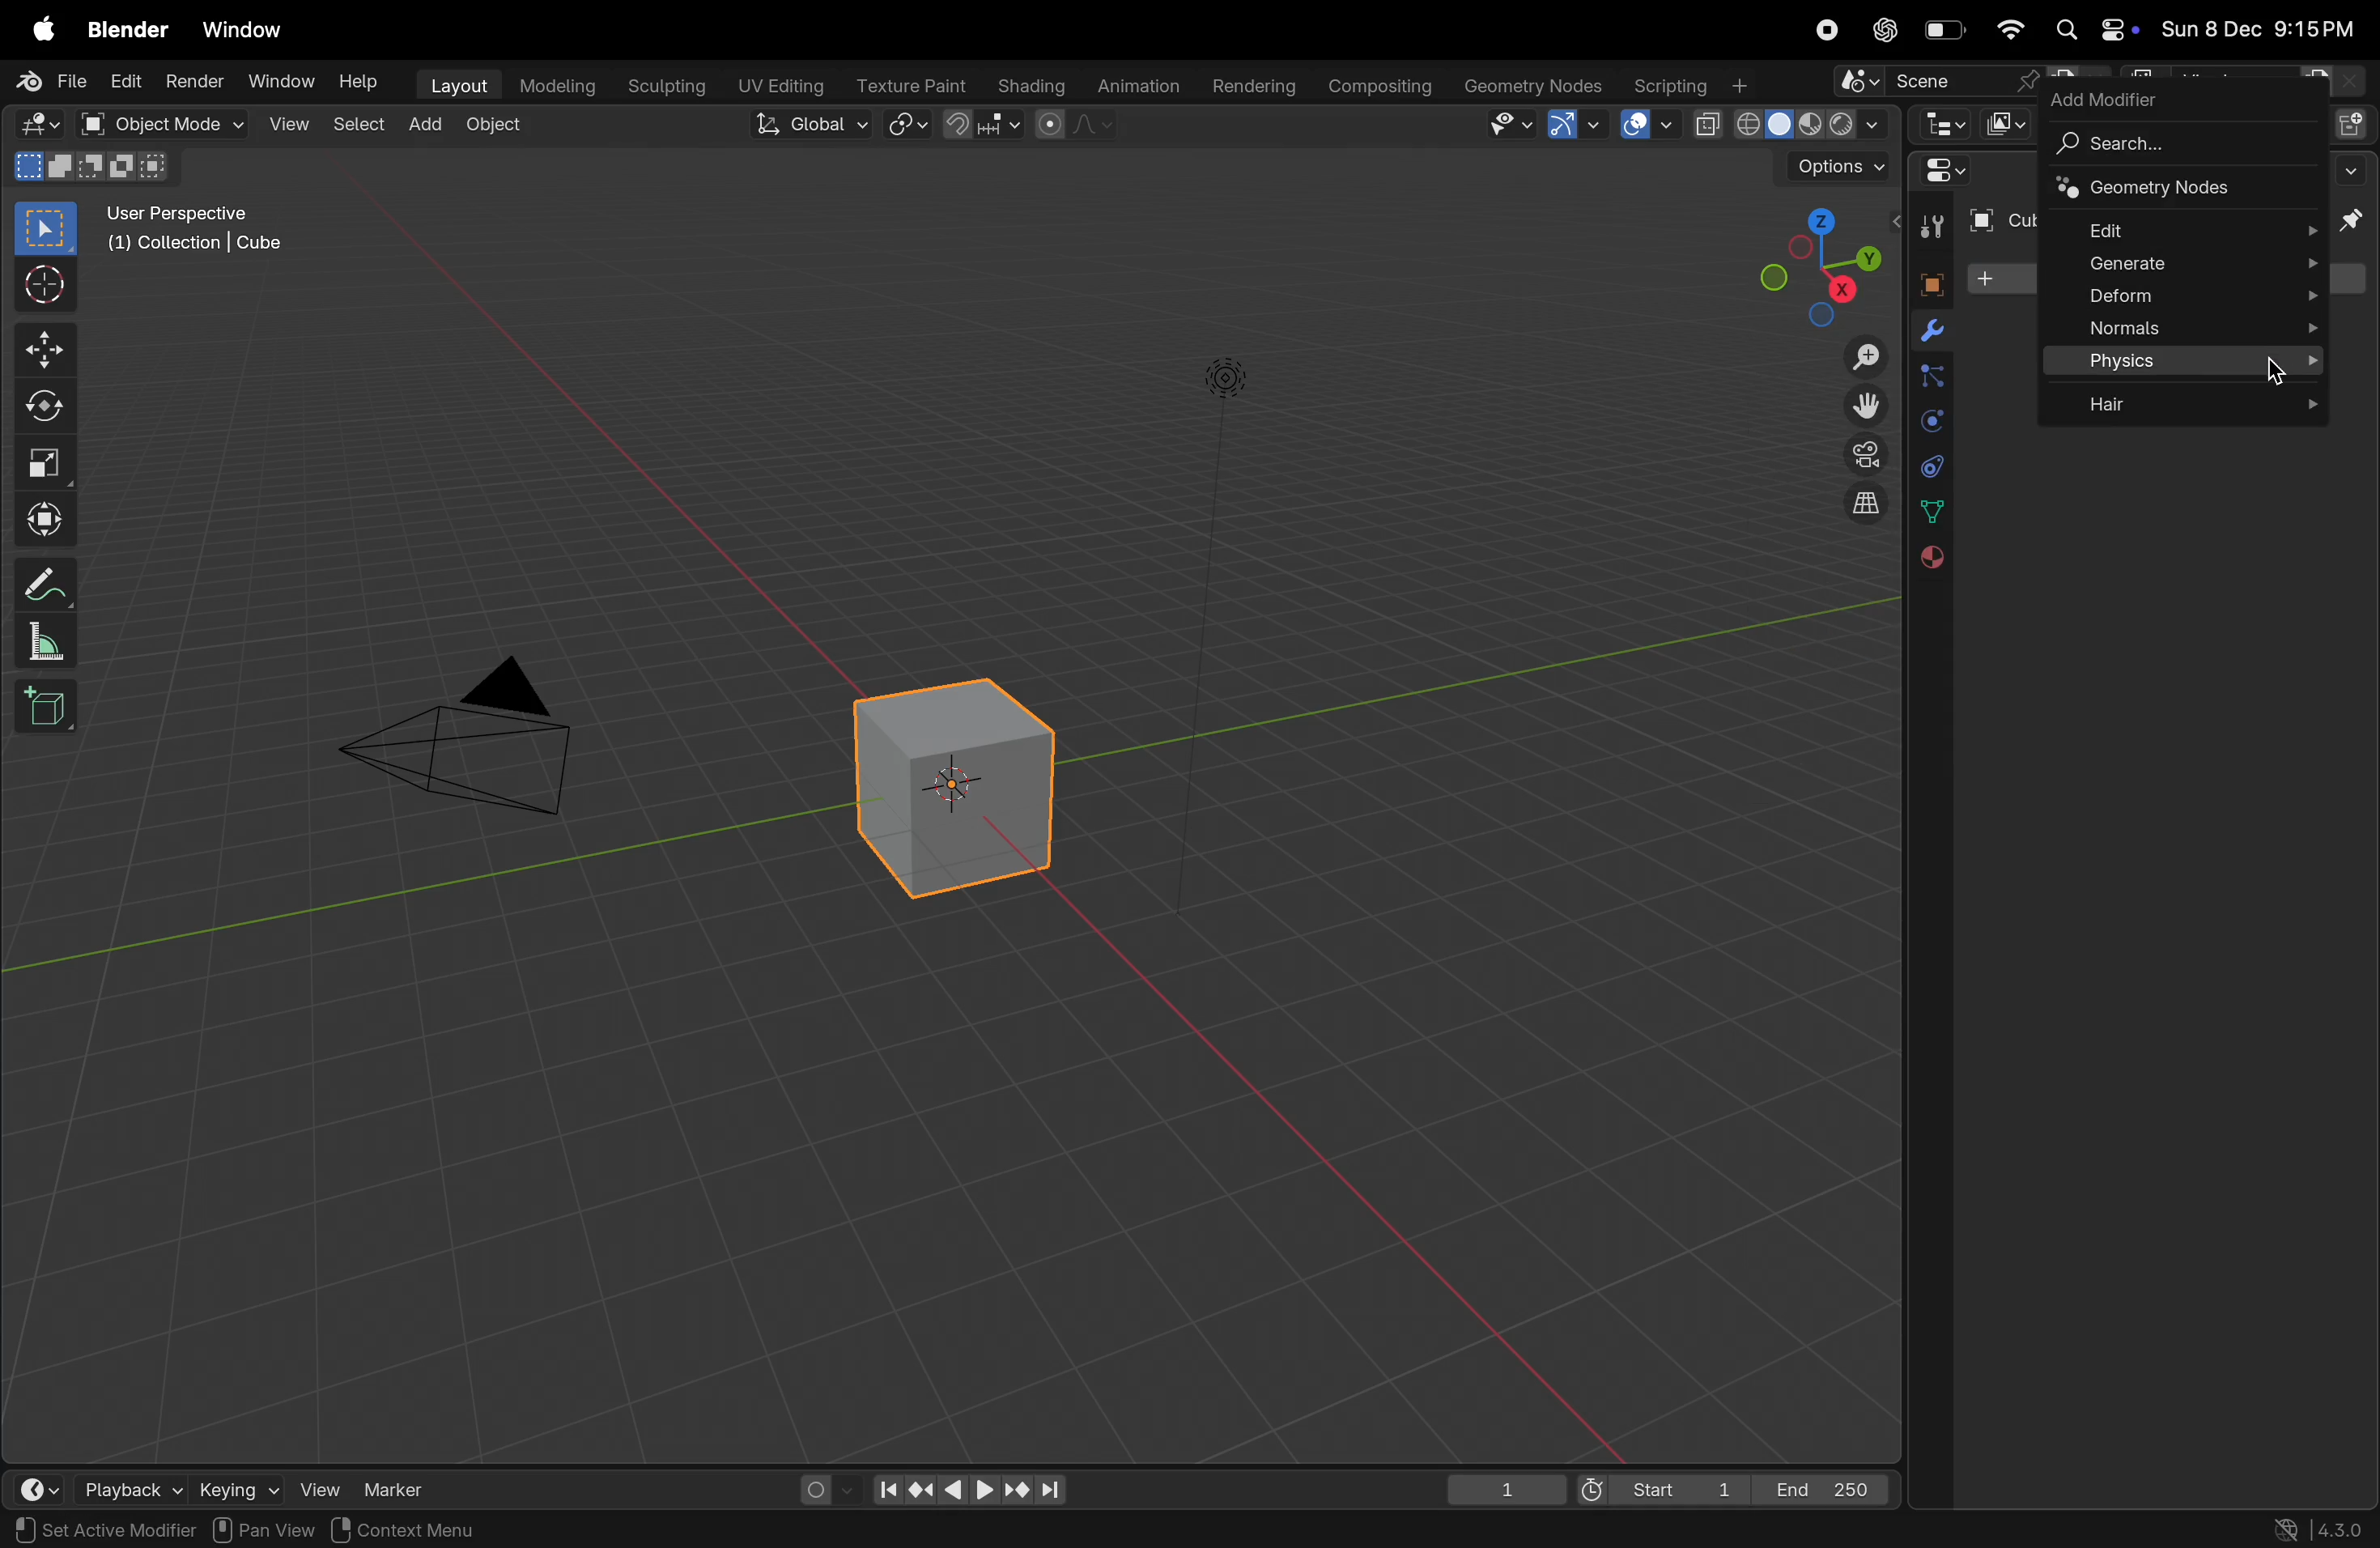  What do you see at coordinates (362, 124) in the screenshot?
I see `select` at bounding box center [362, 124].